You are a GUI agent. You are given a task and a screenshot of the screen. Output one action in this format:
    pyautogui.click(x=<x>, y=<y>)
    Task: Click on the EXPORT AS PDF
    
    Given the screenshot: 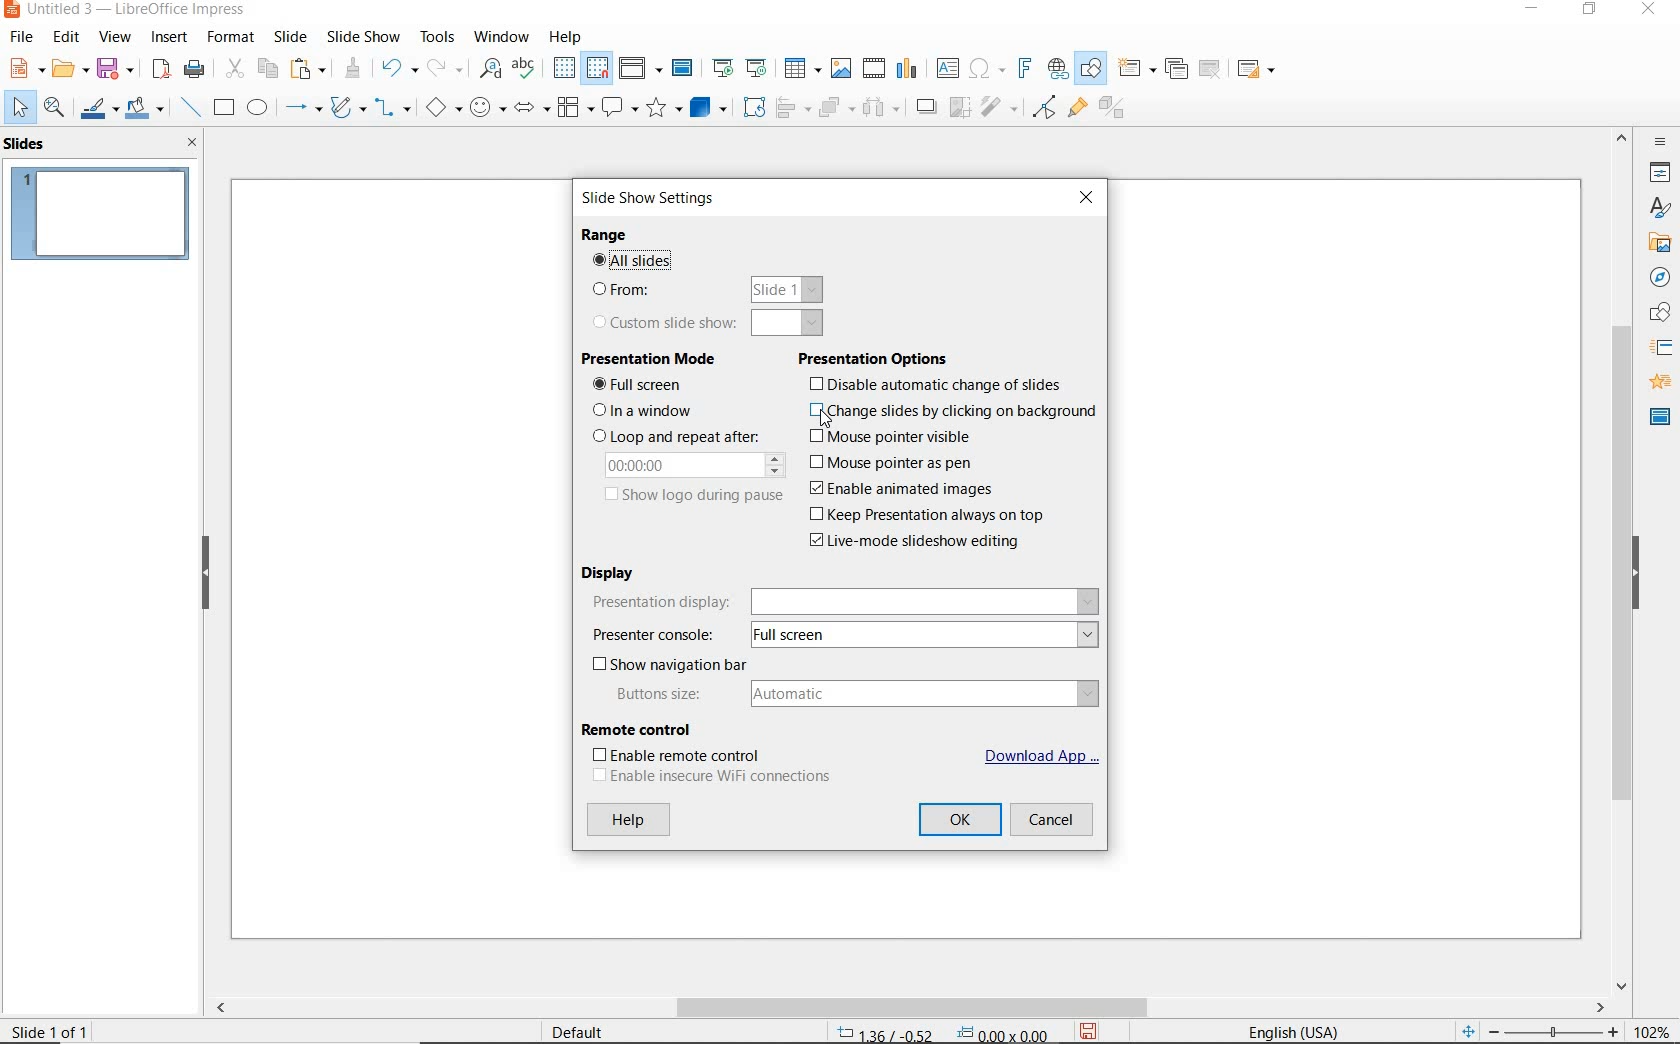 What is the action you would take?
    pyautogui.click(x=162, y=70)
    